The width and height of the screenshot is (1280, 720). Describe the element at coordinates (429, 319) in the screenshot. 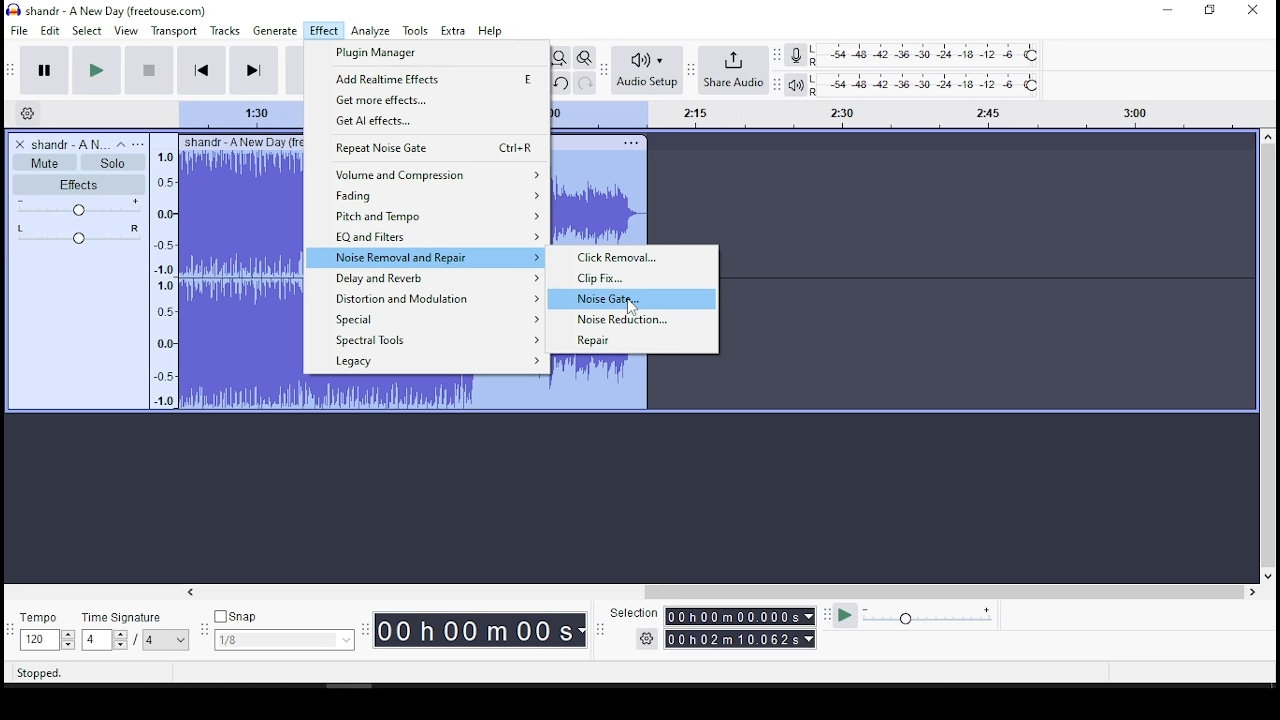

I see `special` at that location.